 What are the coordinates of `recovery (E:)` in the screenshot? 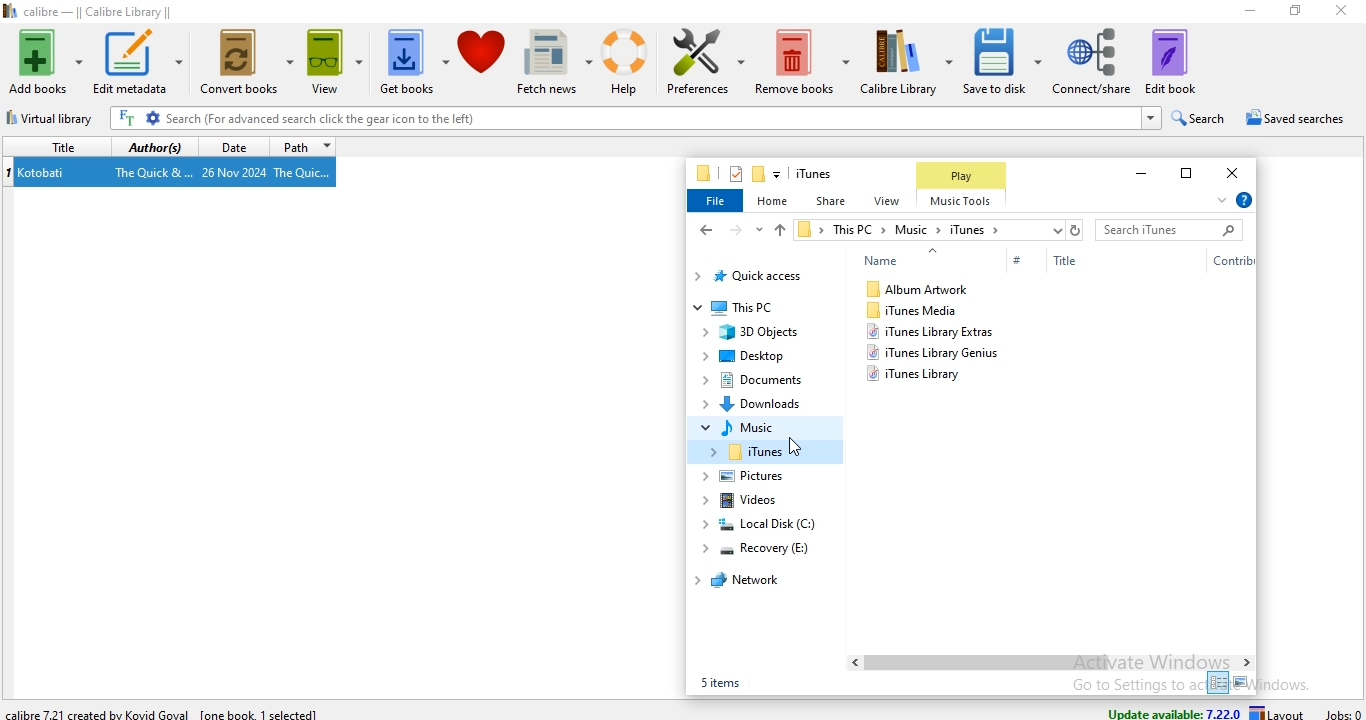 It's located at (754, 551).